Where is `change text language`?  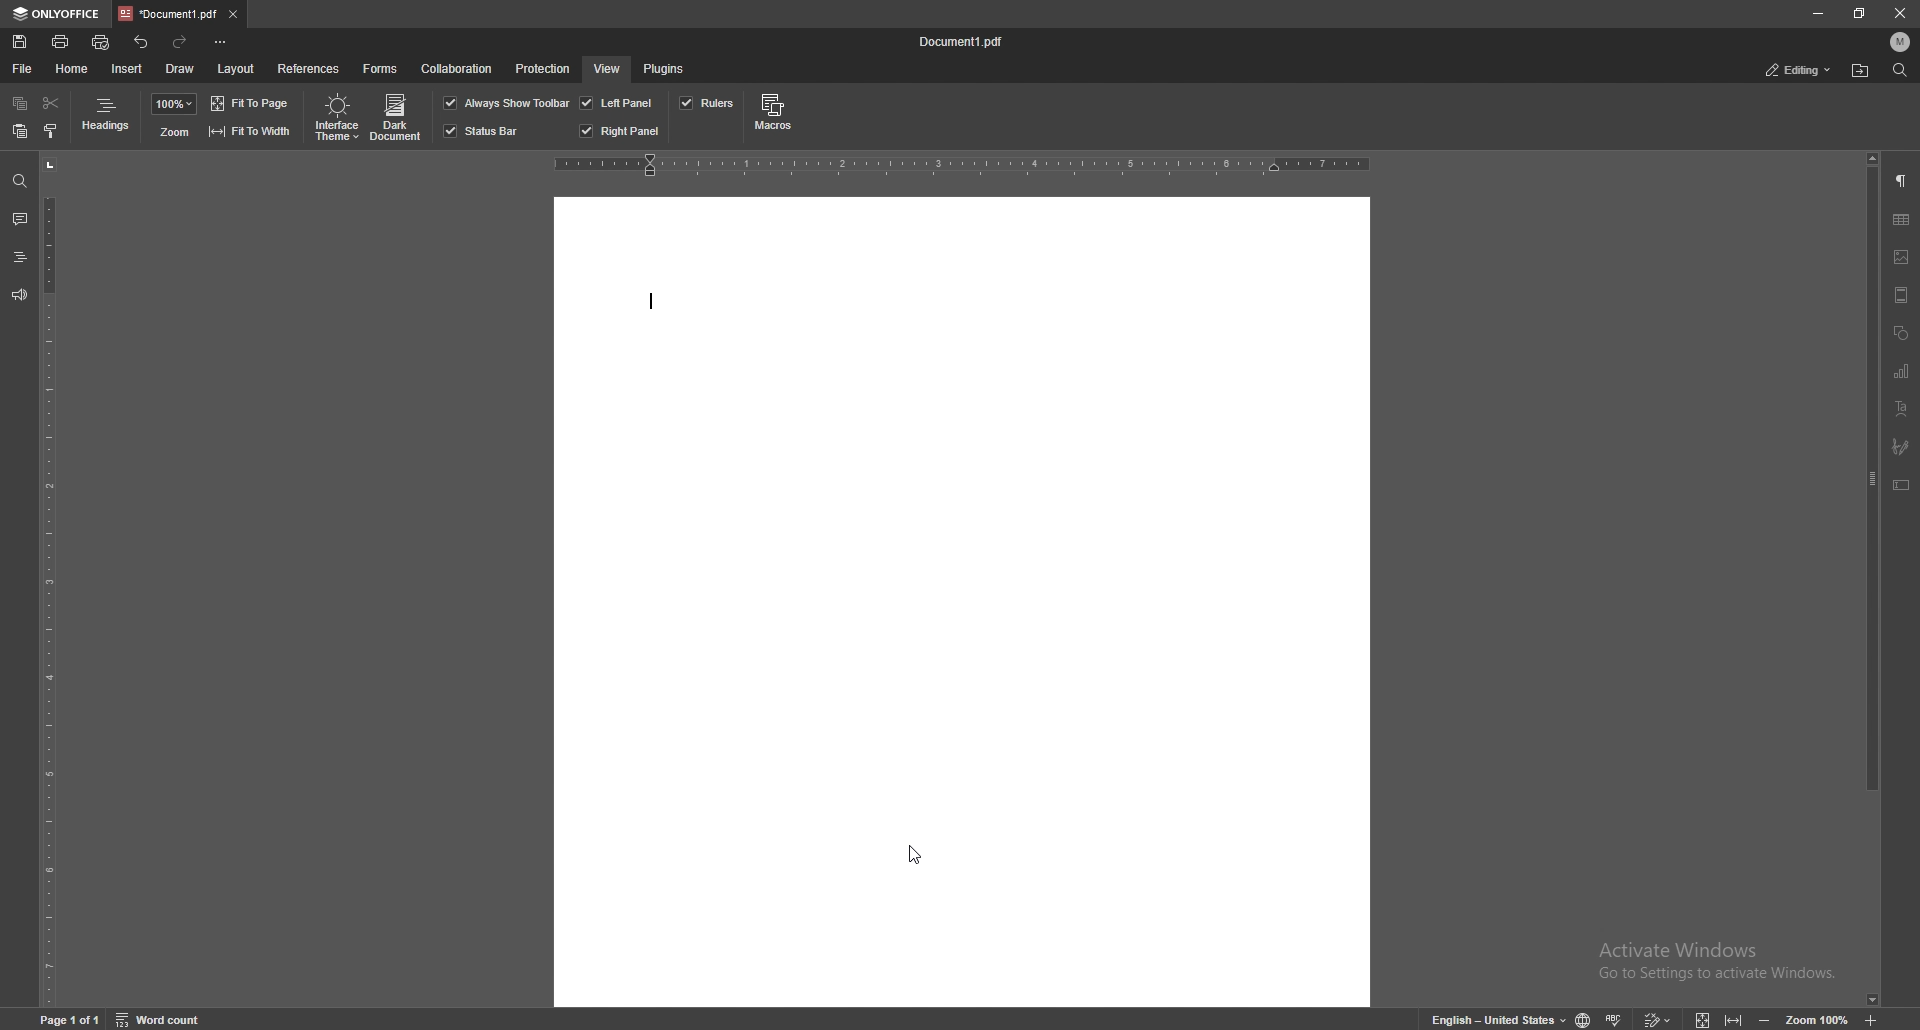
change text language is located at coordinates (1490, 1017).